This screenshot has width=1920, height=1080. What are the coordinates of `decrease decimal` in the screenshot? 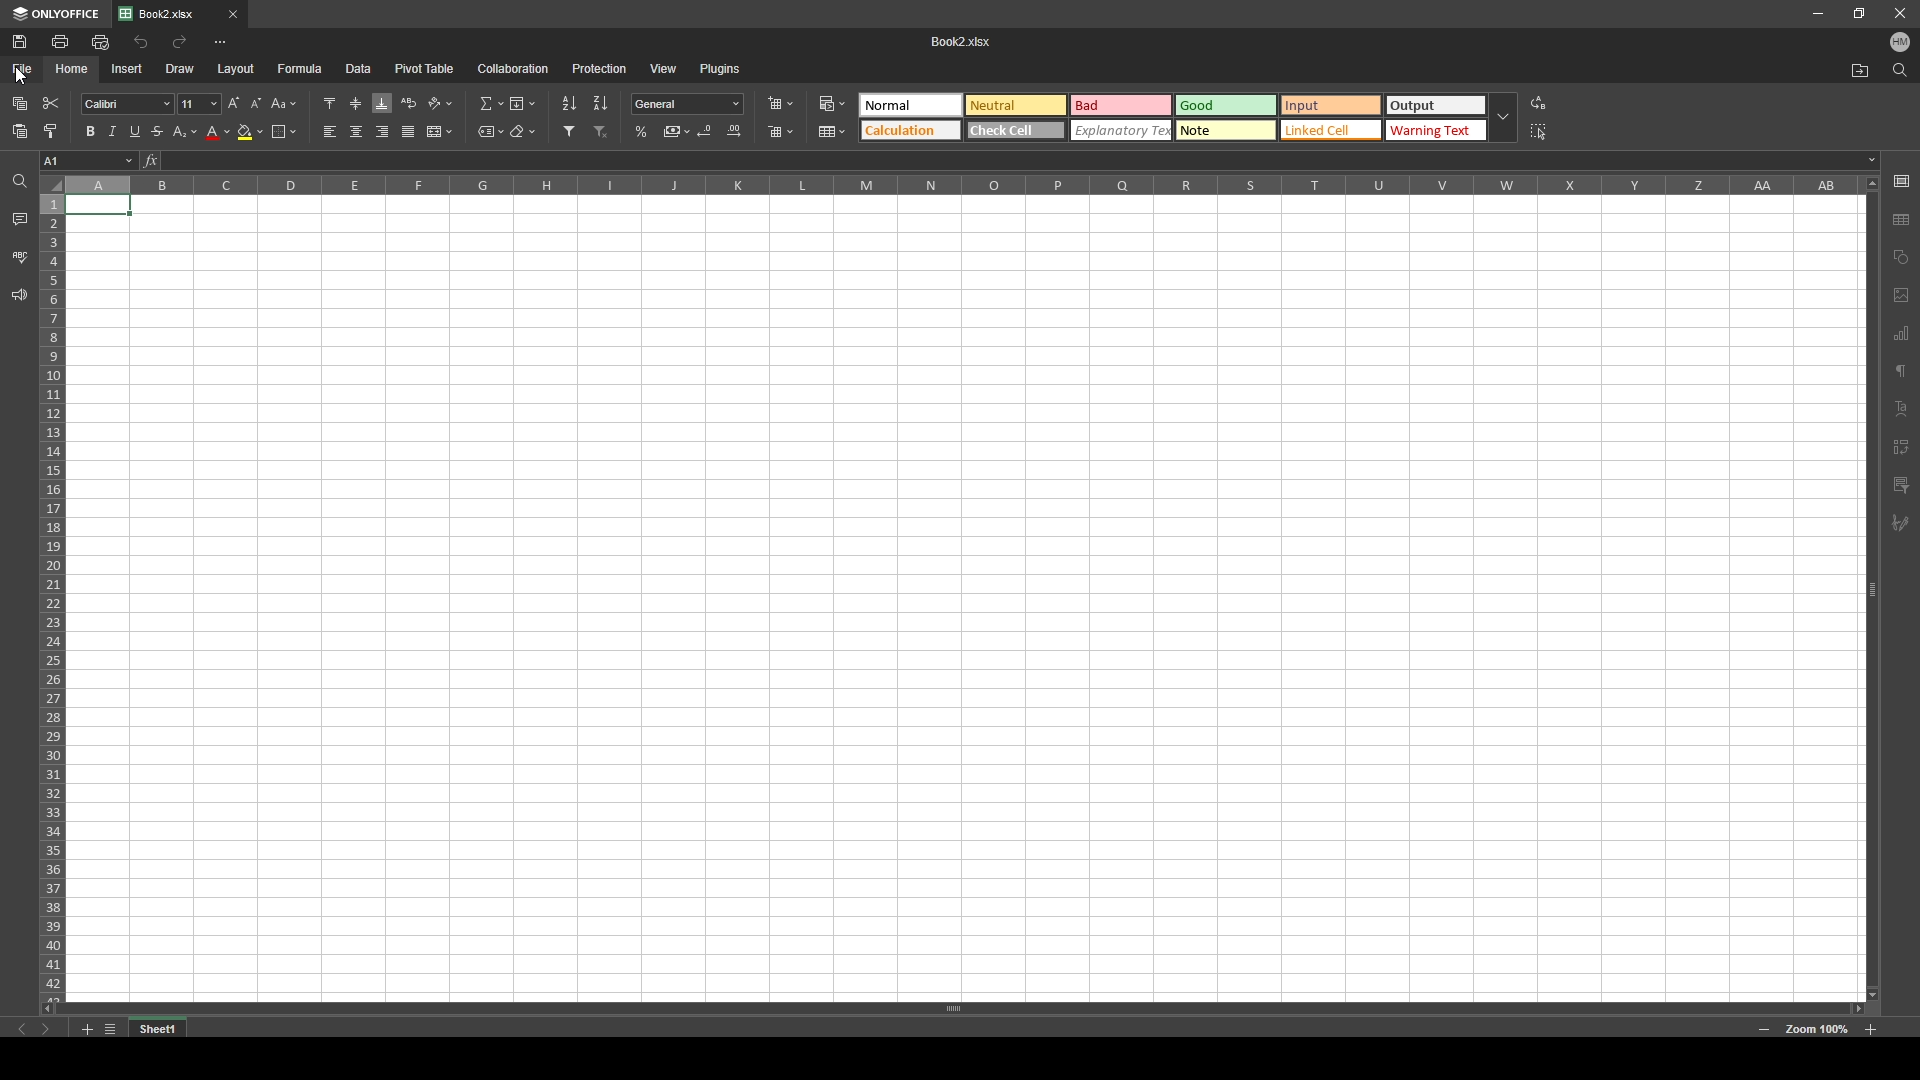 It's located at (705, 130).